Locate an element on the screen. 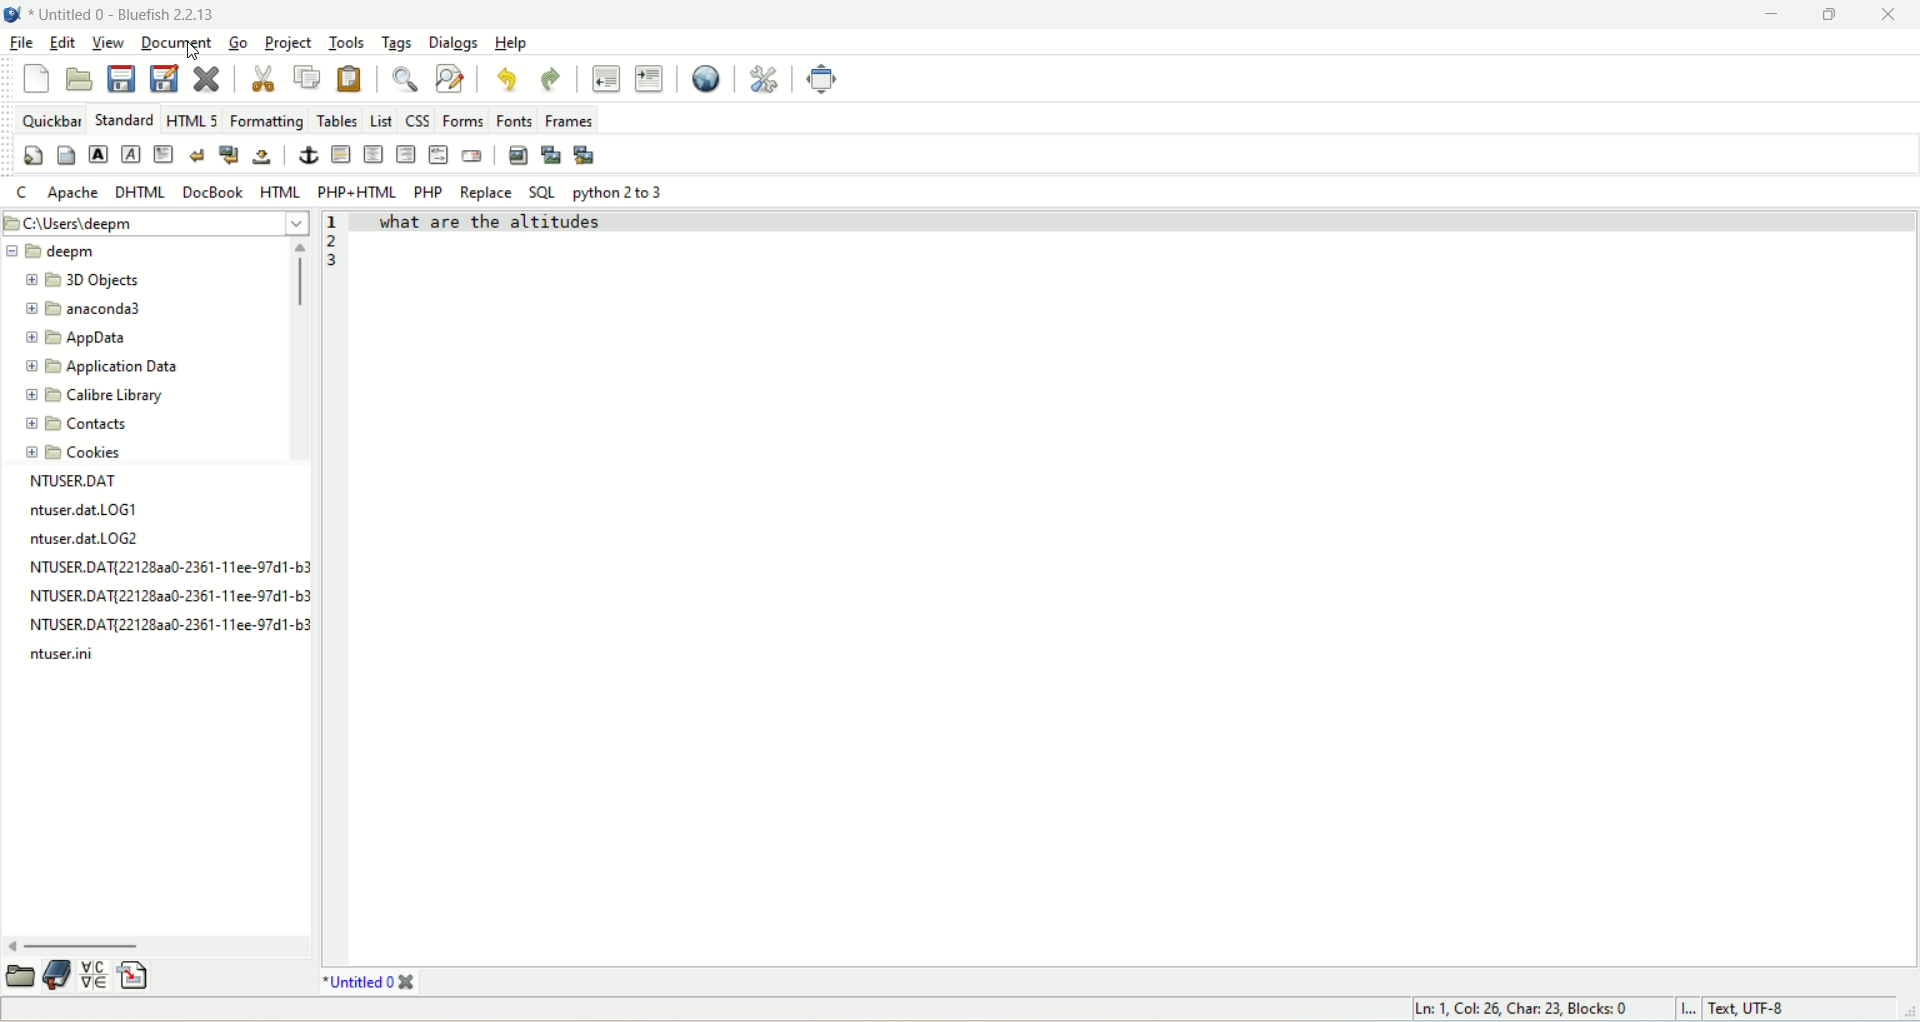  calibre is located at coordinates (96, 397).